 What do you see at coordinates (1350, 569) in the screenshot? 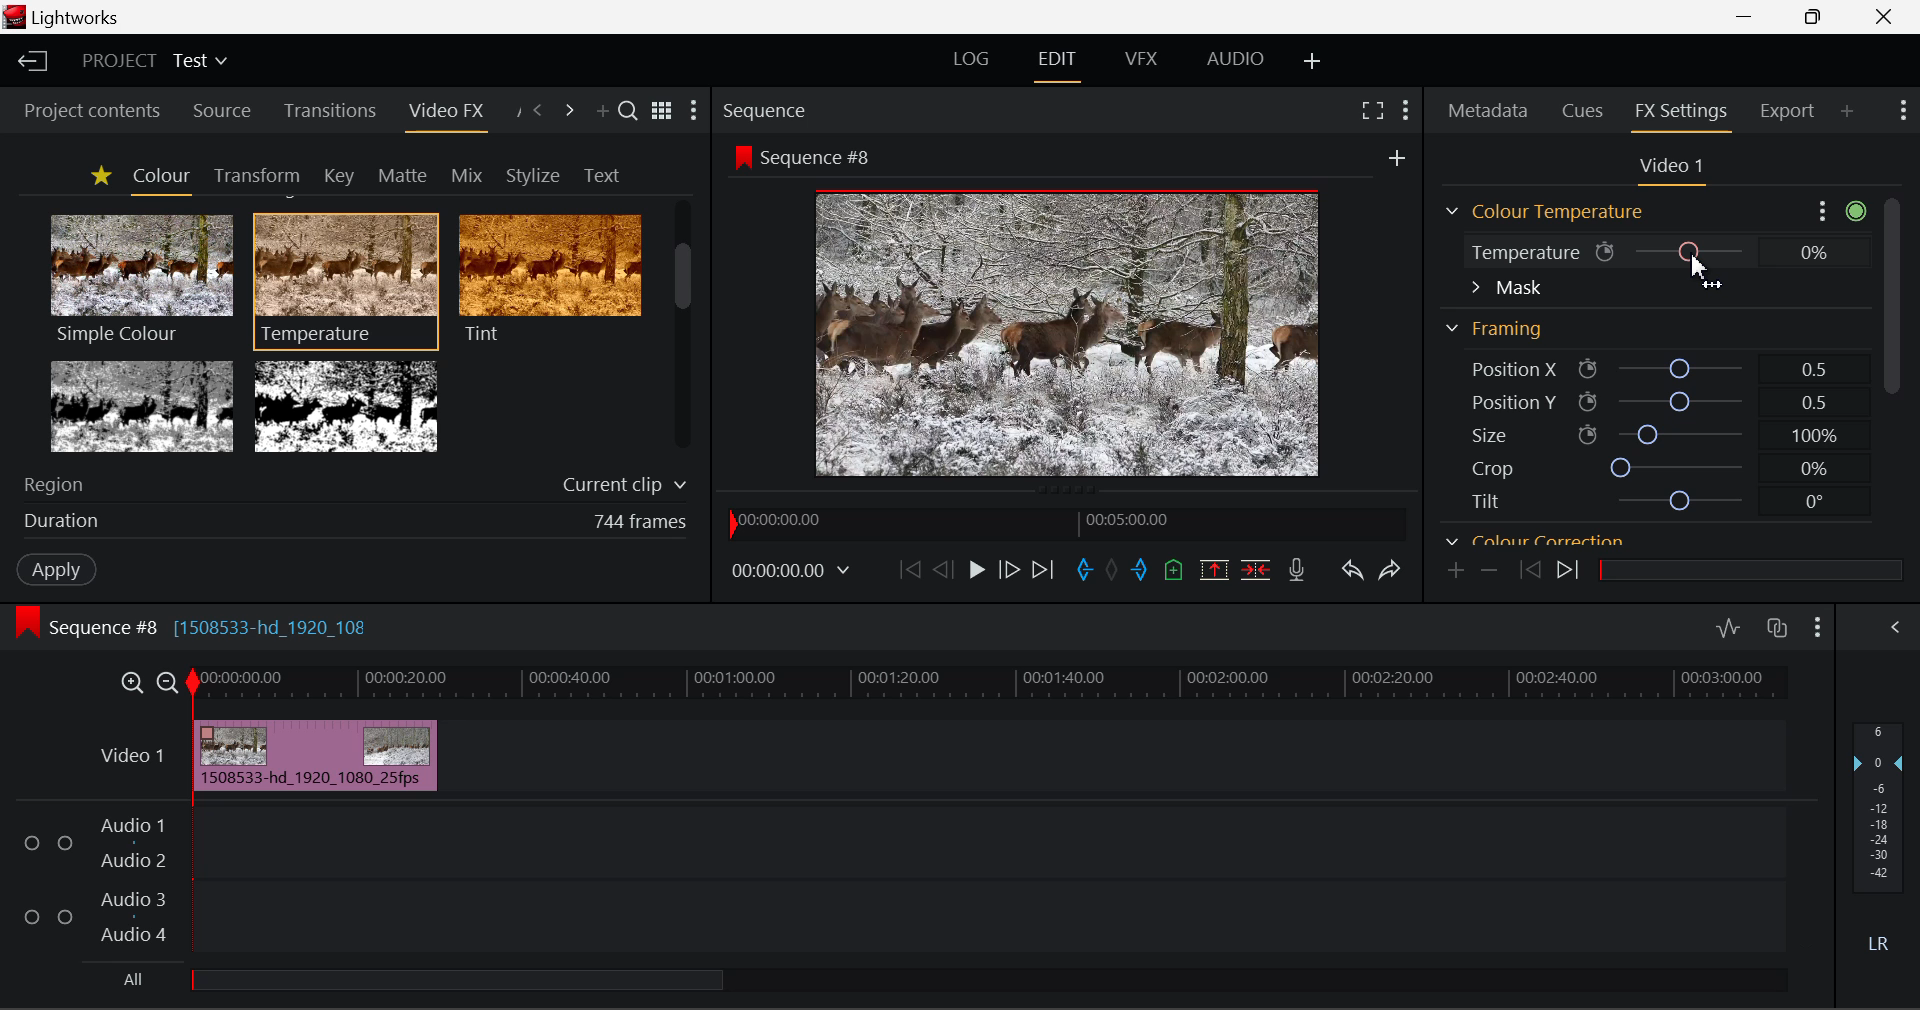
I see `Undo` at bounding box center [1350, 569].